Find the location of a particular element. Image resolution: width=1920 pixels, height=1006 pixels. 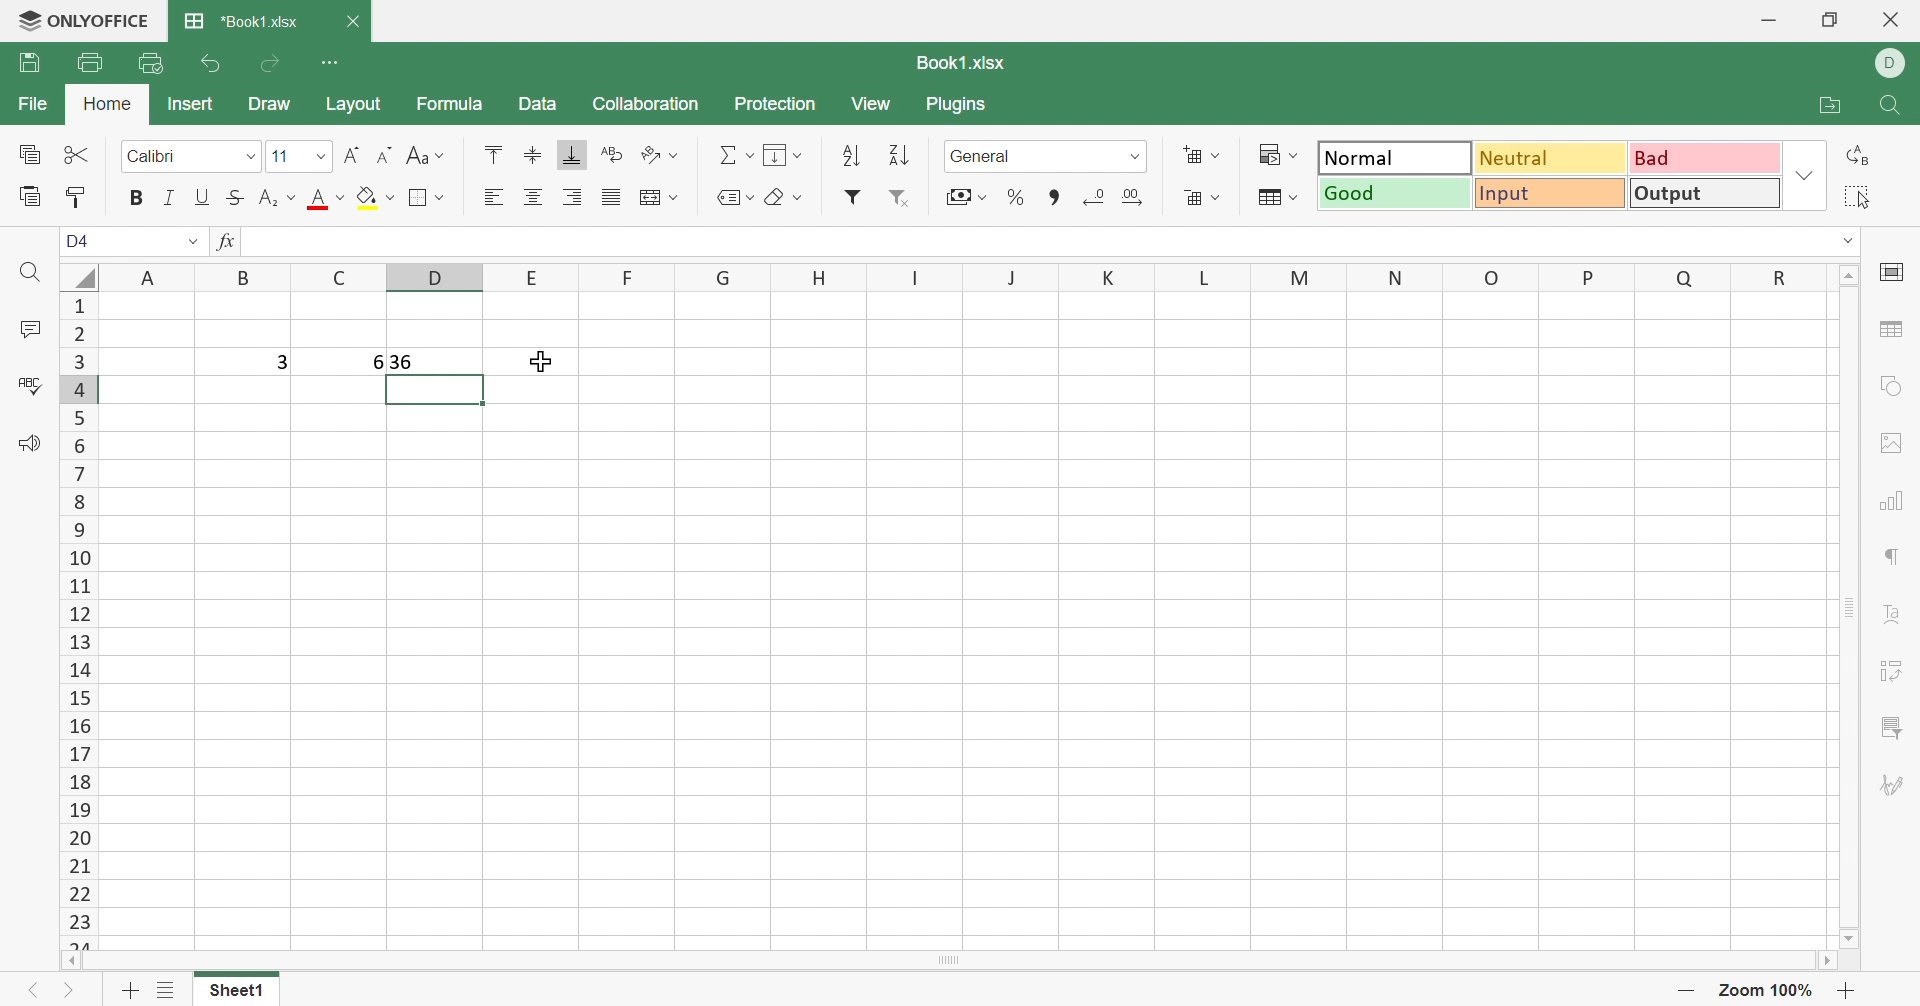

Text art settings is located at coordinates (1895, 611).